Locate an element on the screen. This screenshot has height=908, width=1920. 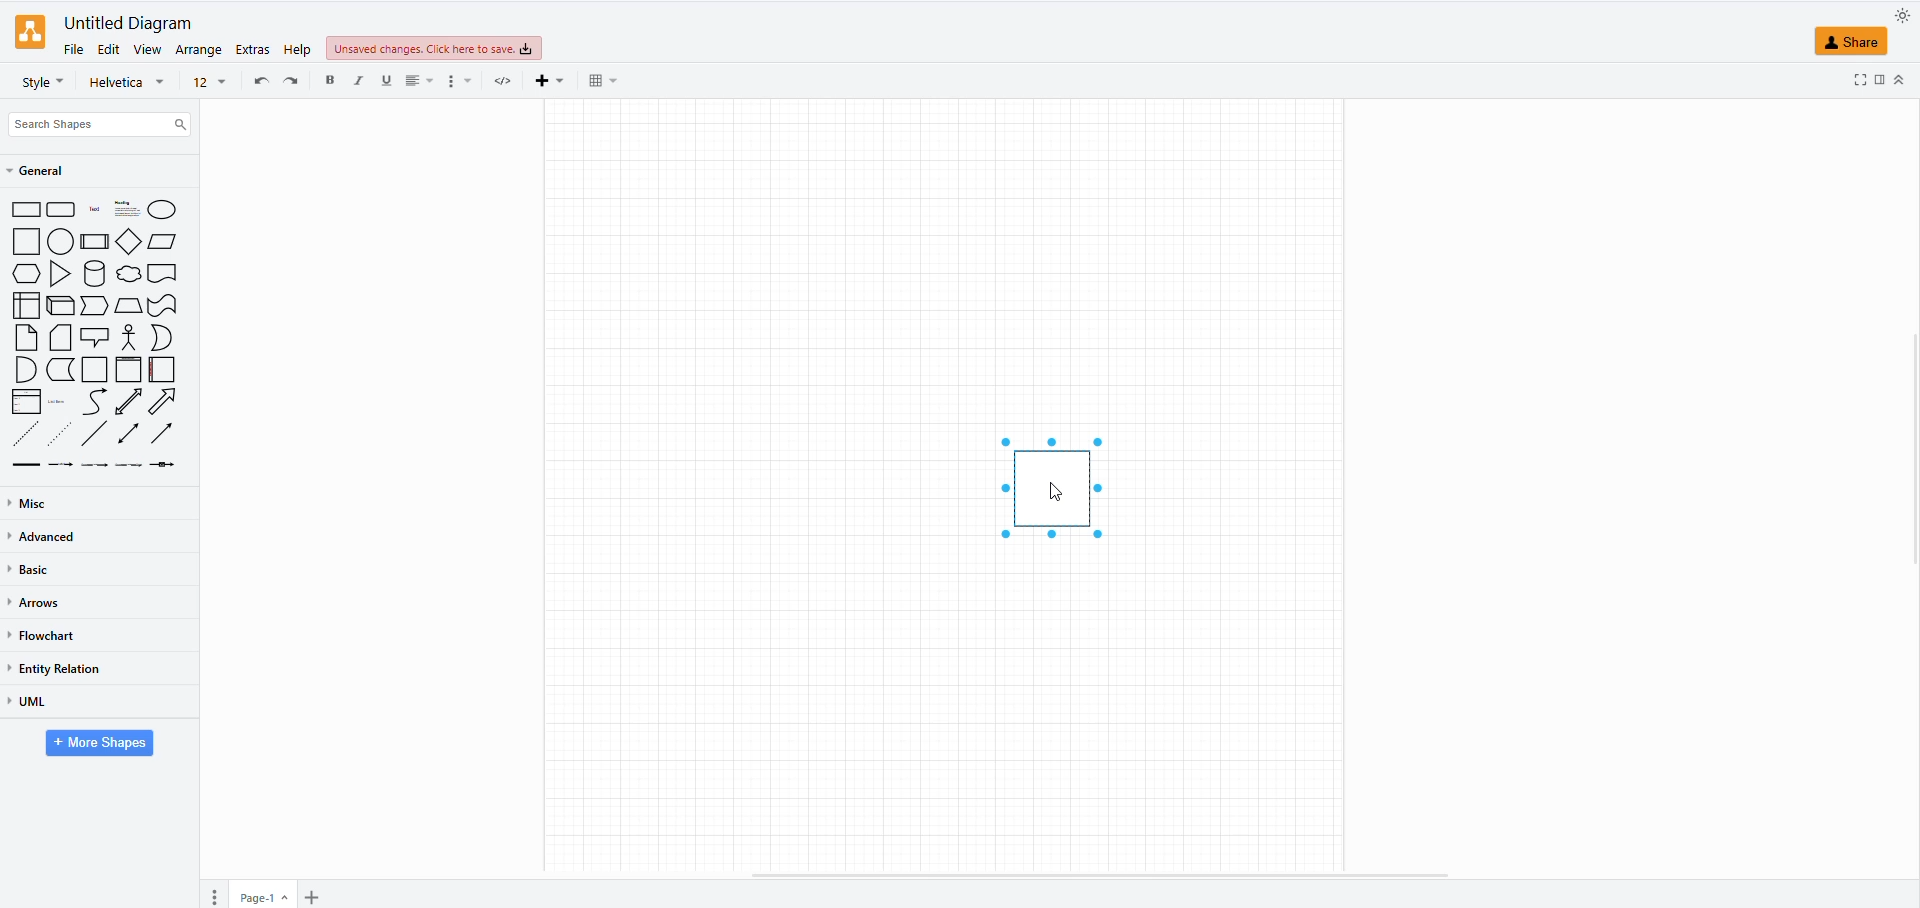
bold is located at coordinates (335, 81).